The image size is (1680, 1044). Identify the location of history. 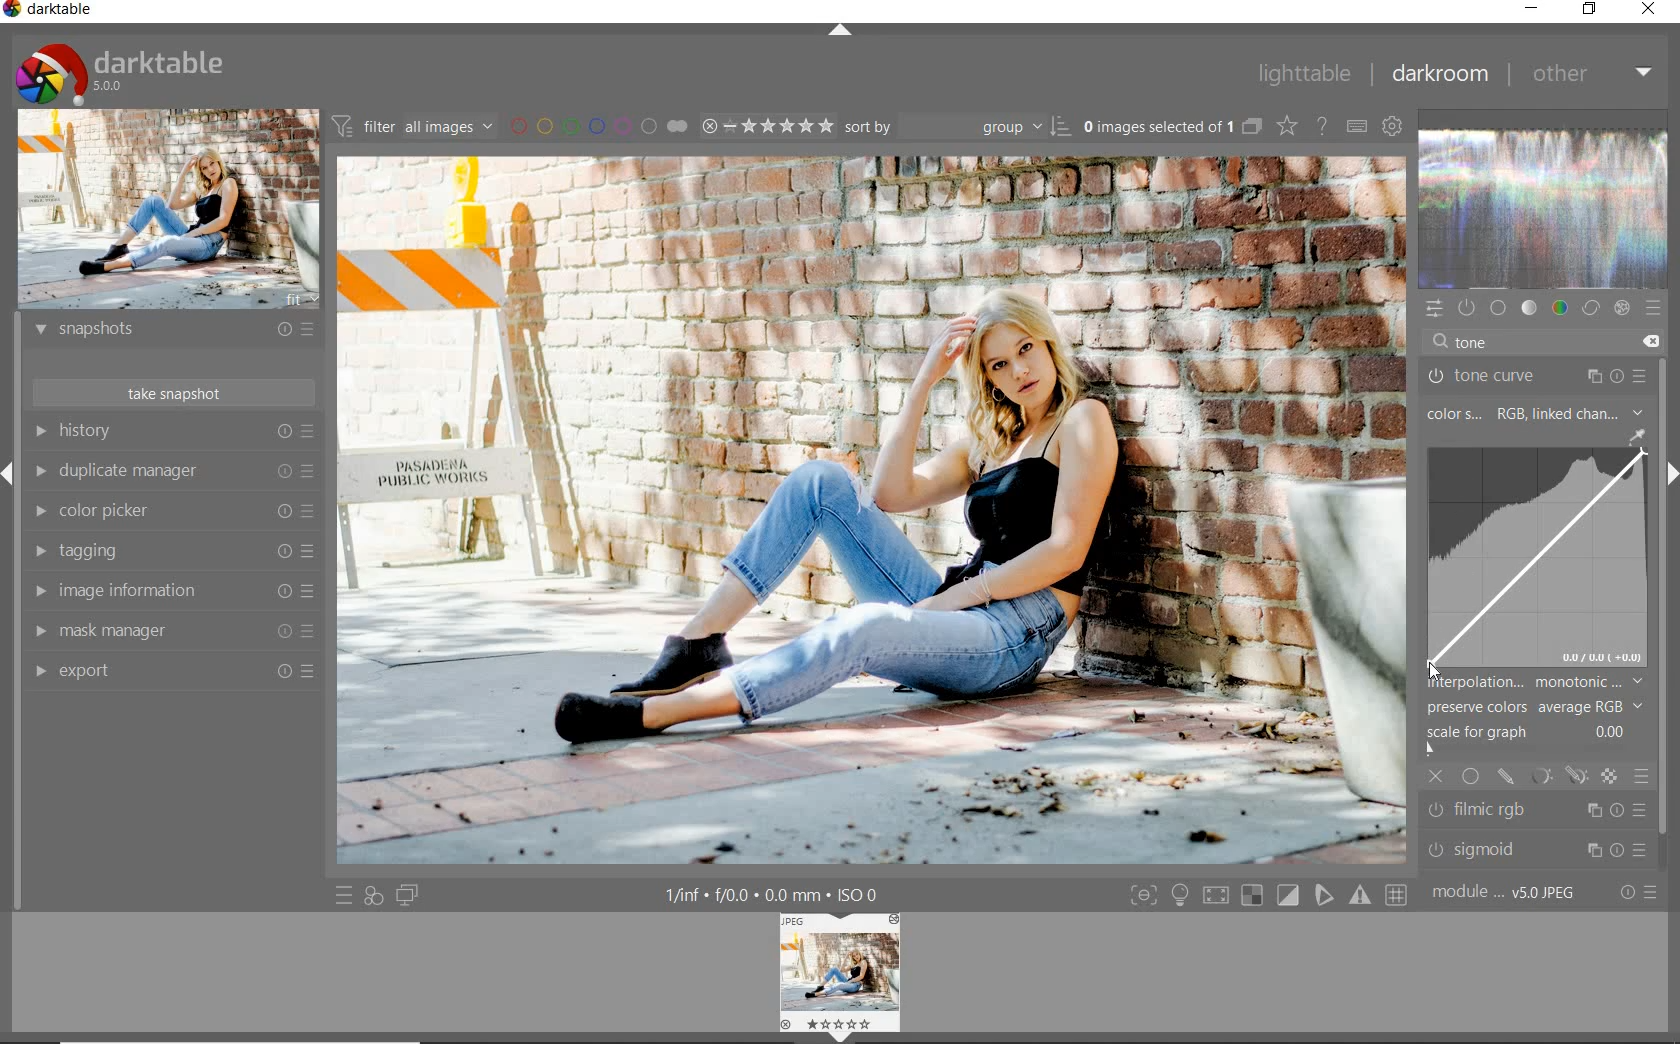
(173, 434).